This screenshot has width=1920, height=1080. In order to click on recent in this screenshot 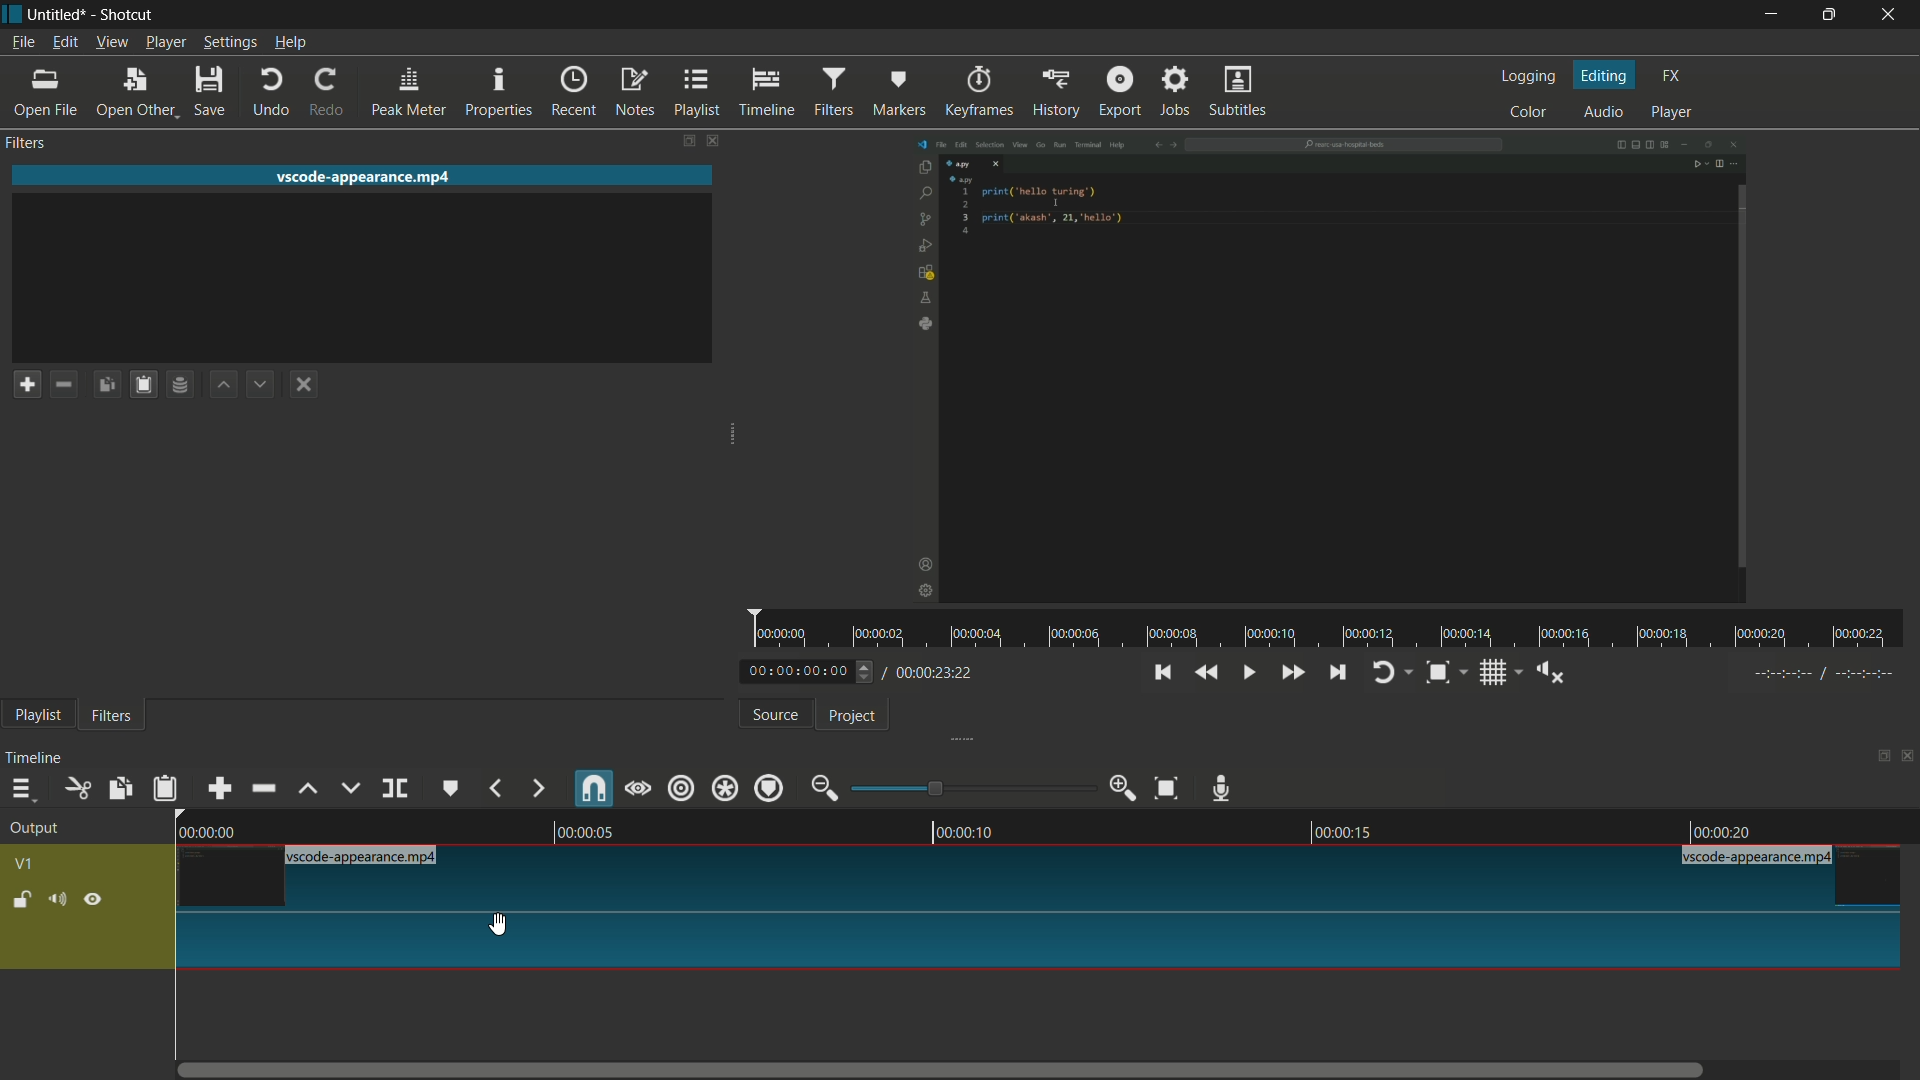, I will do `click(575, 92)`.